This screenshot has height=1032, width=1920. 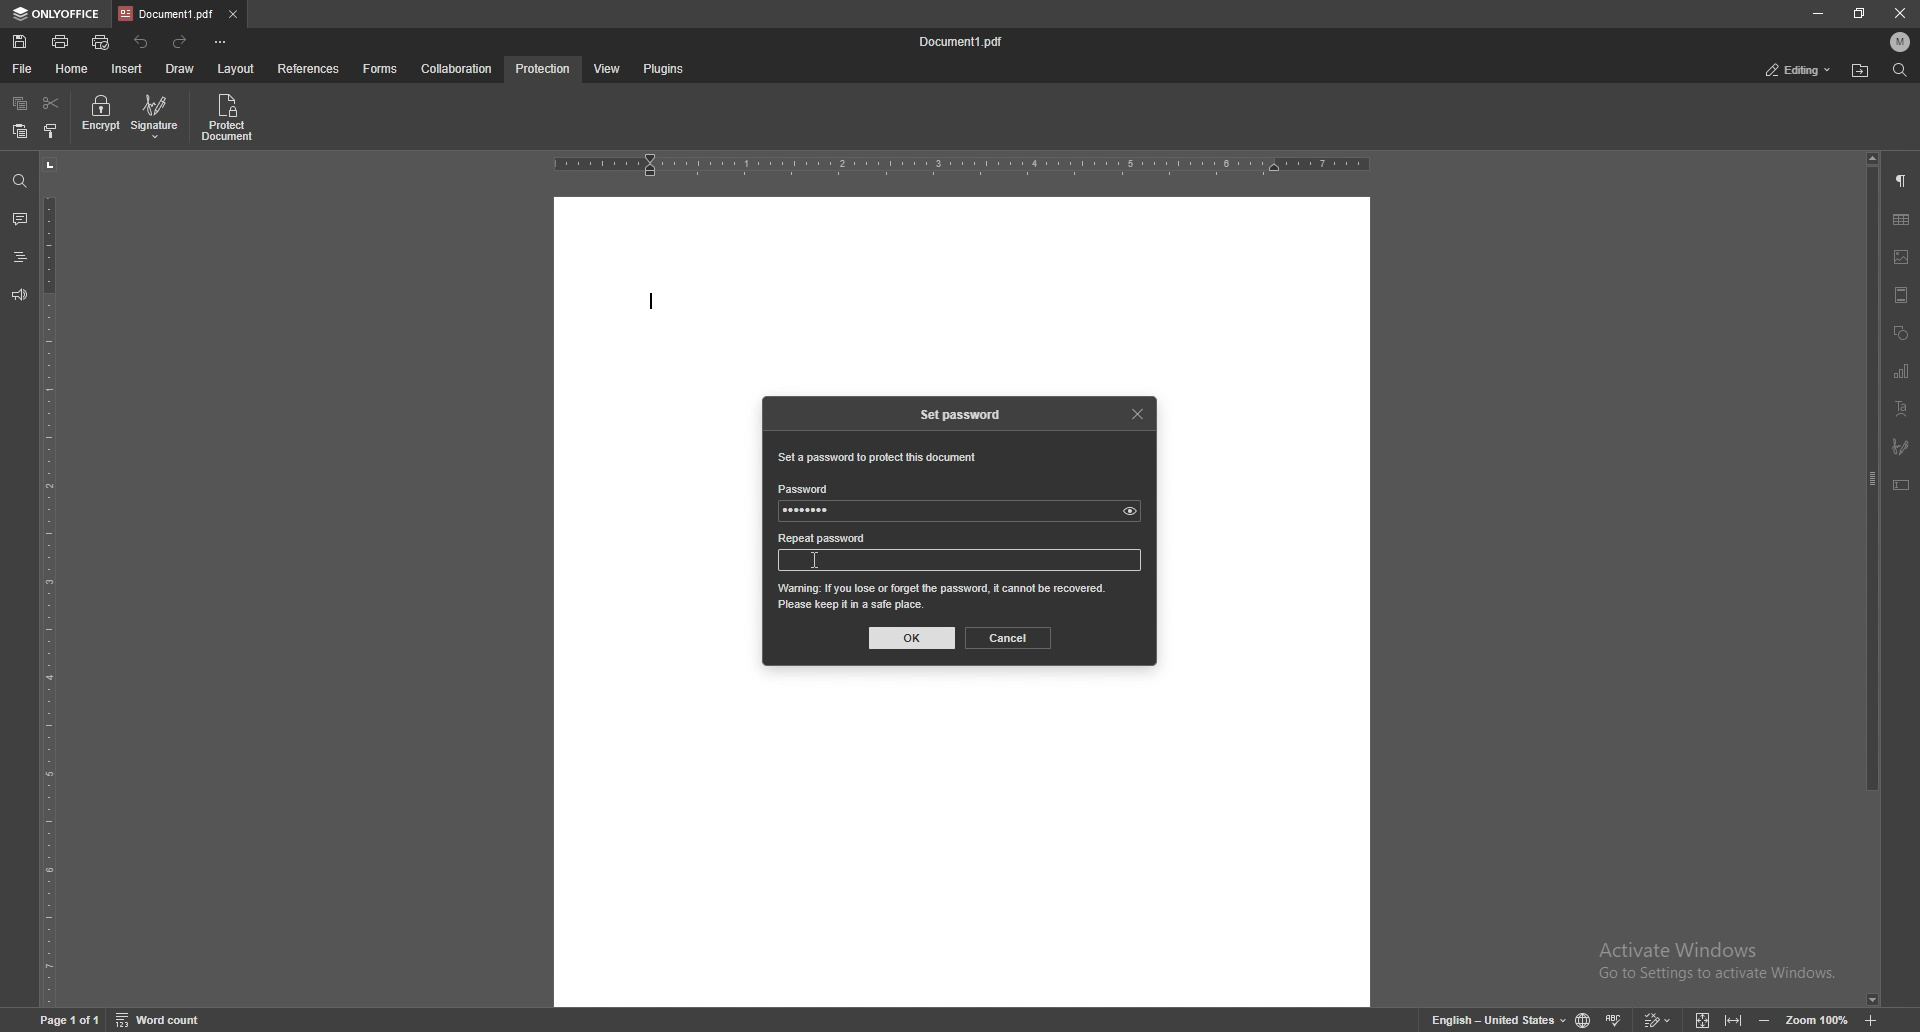 I want to click on warning message, so click(x=943, y=596).